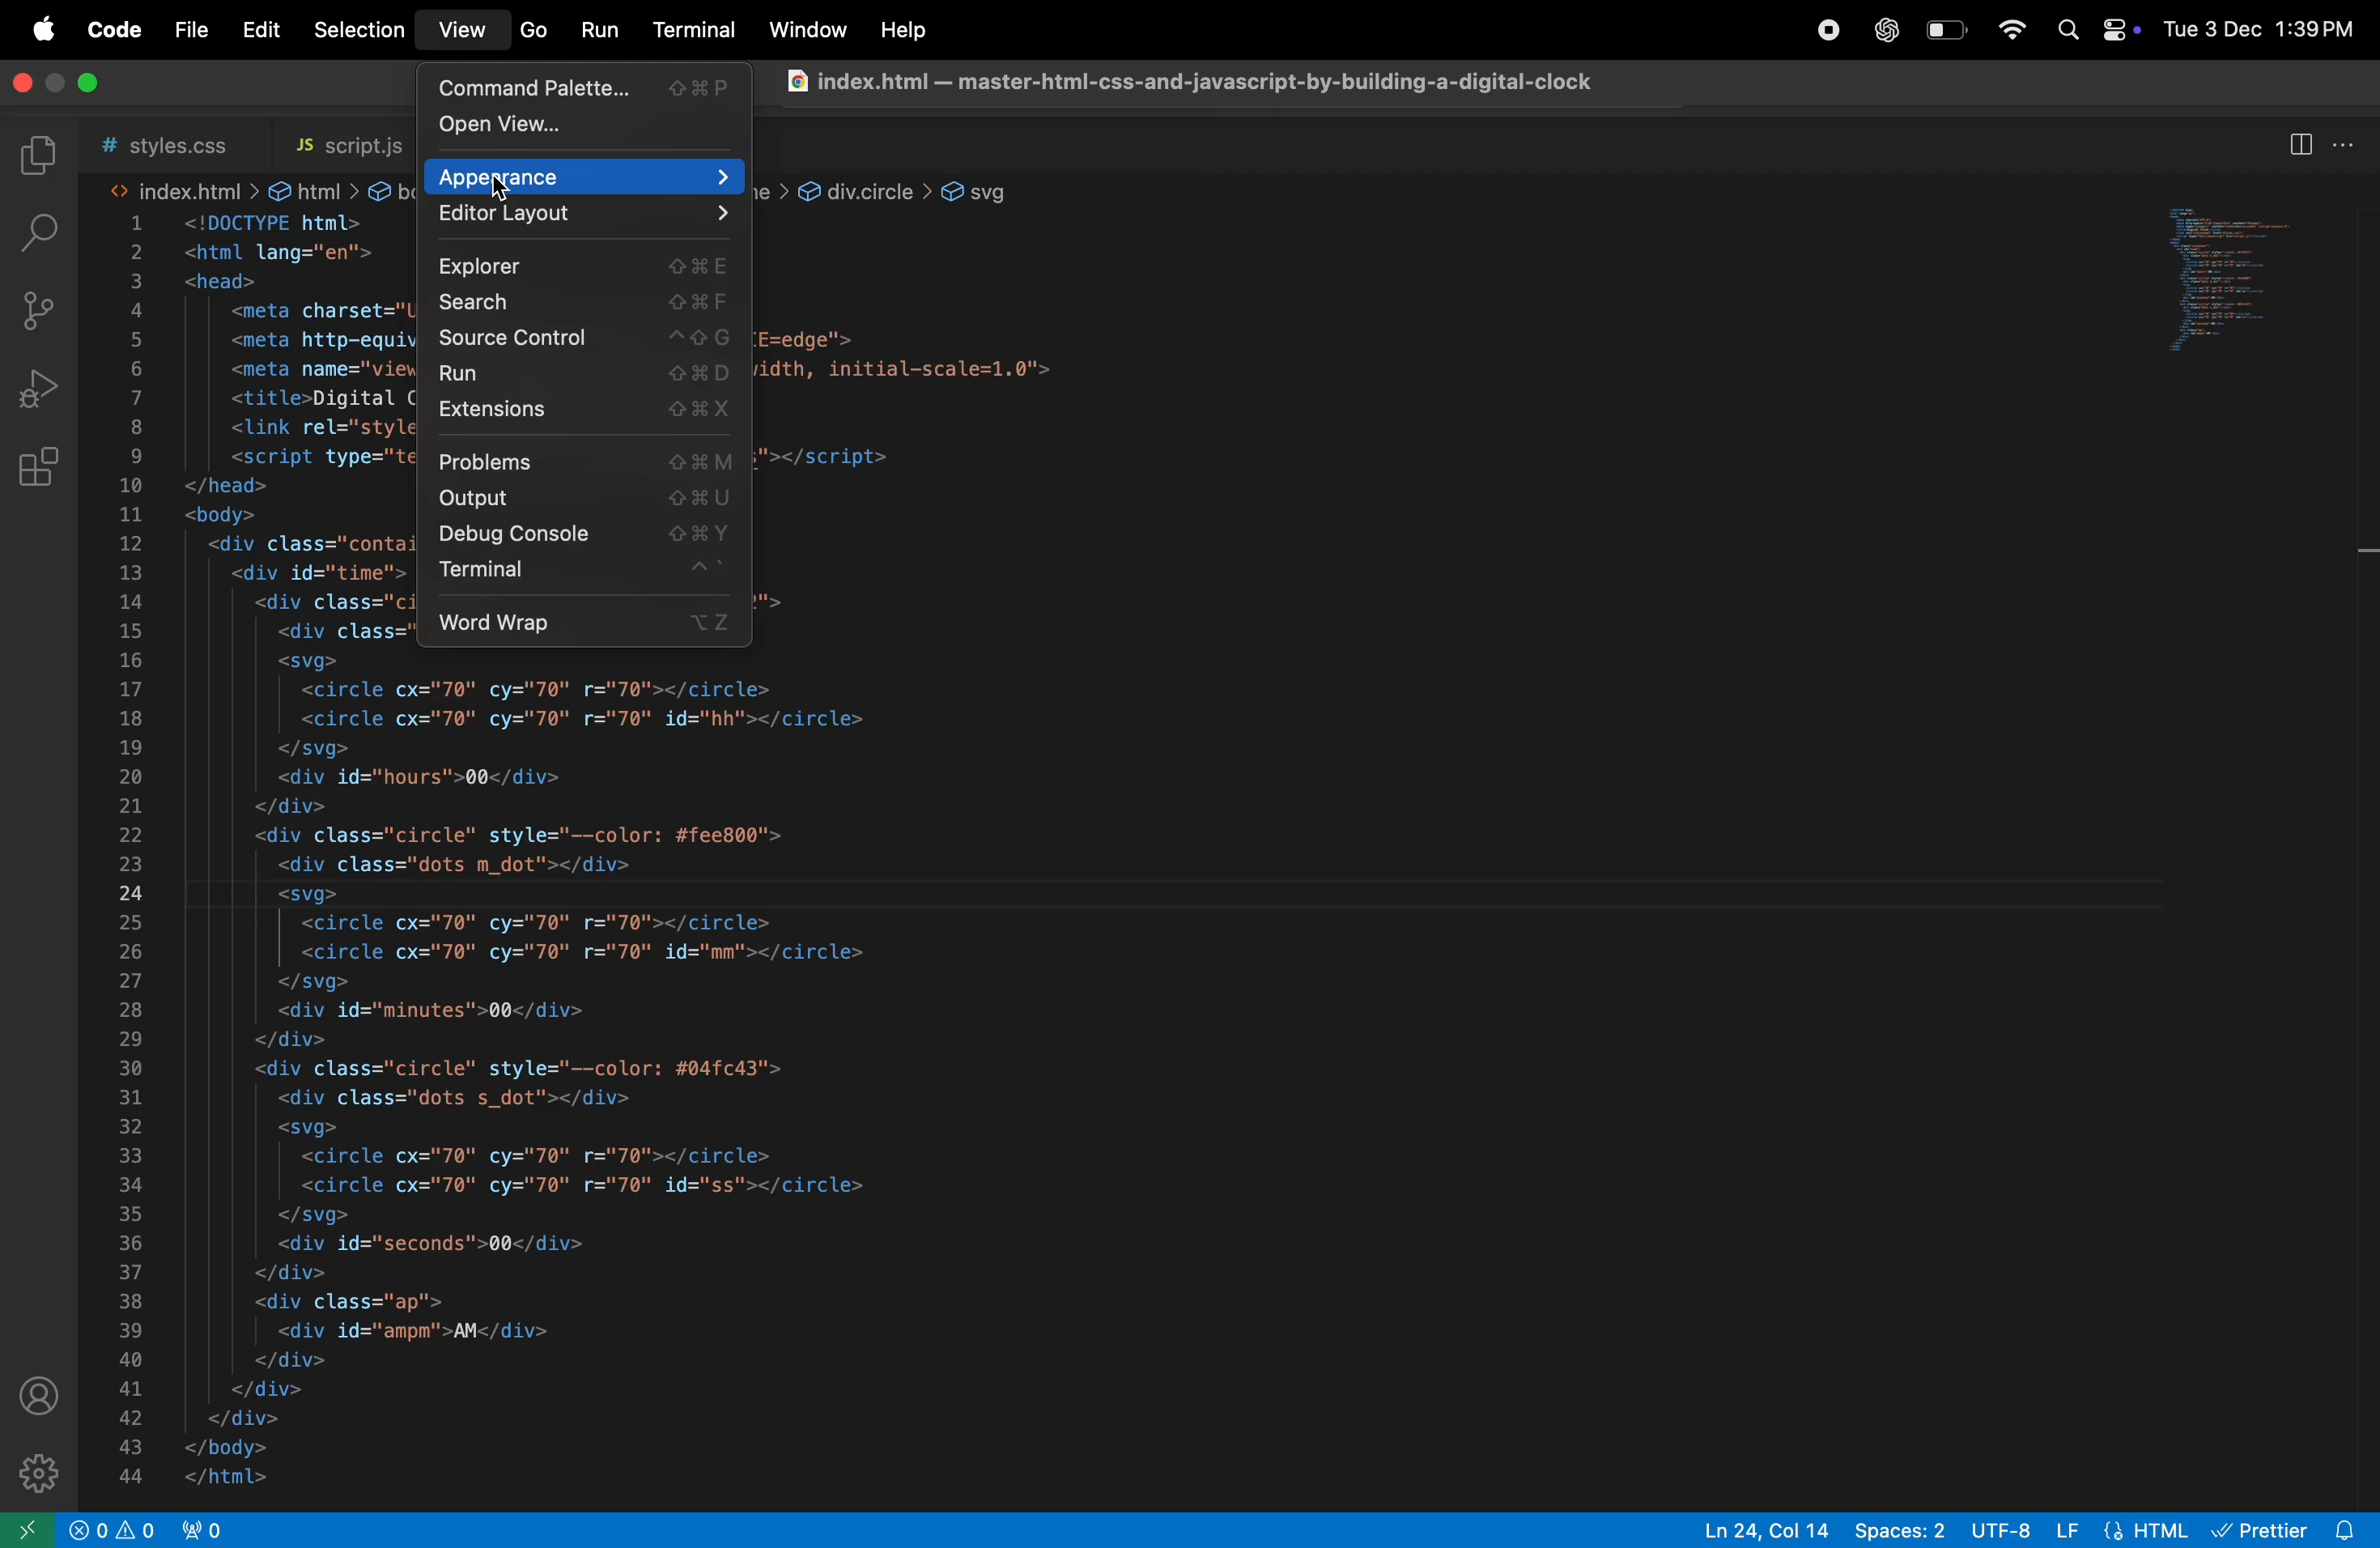 The height and width of the screenshot is (1548, 2380). I want to click on script.js, so click(340, 140).